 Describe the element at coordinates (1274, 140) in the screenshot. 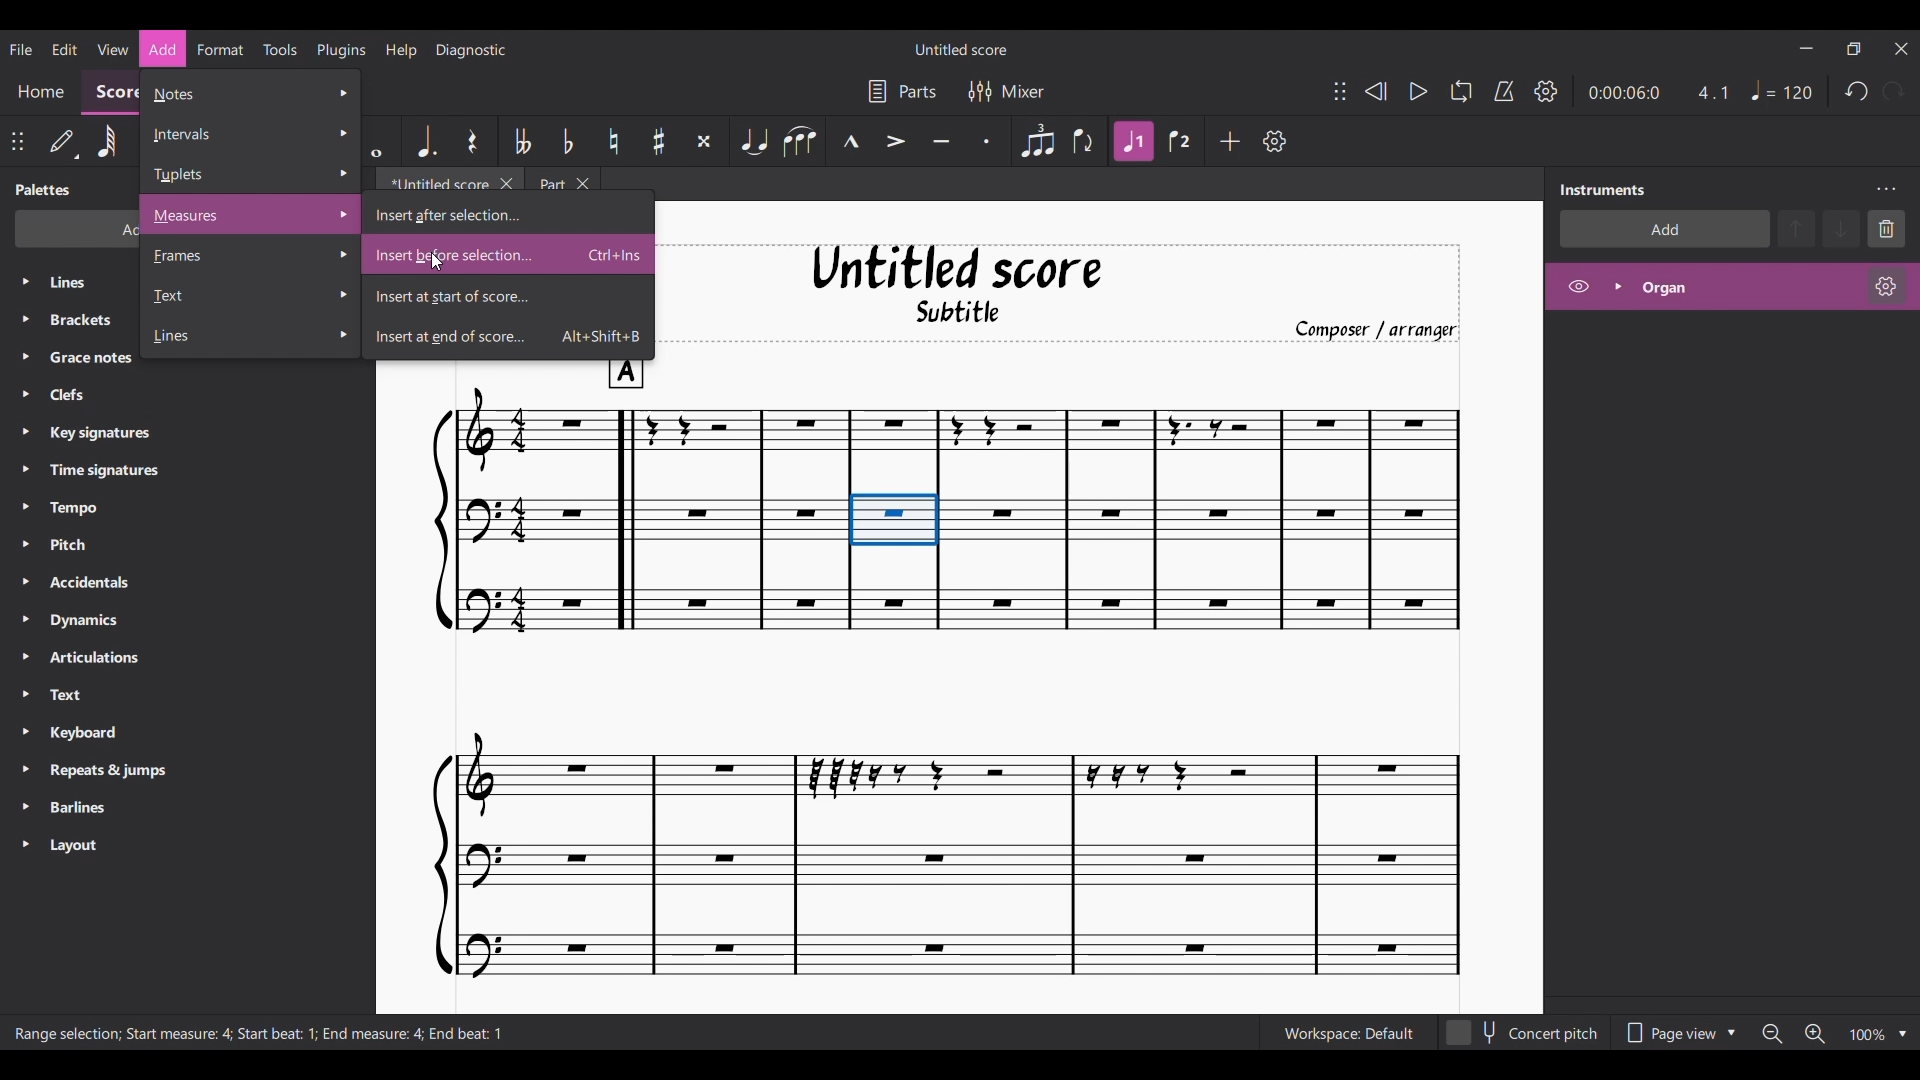

I see `Customize tools` at that location.